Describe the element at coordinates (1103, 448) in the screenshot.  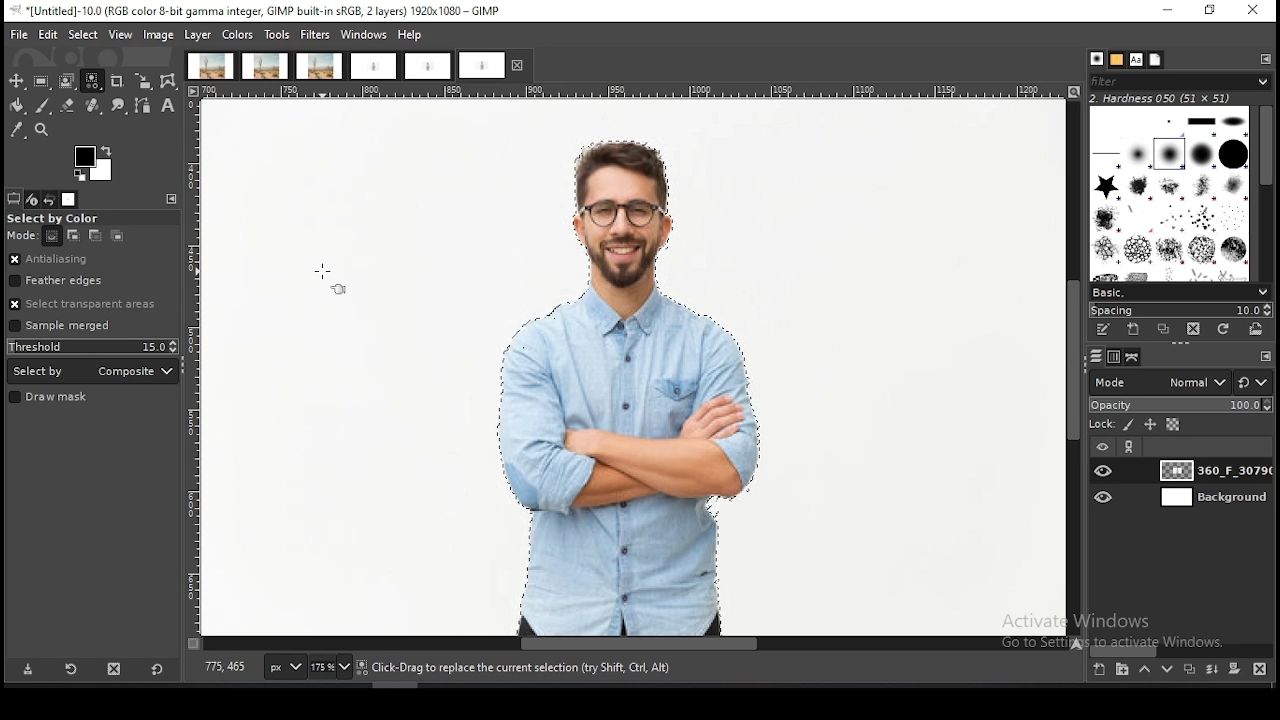
I see `layer visibility on/off` at that location.